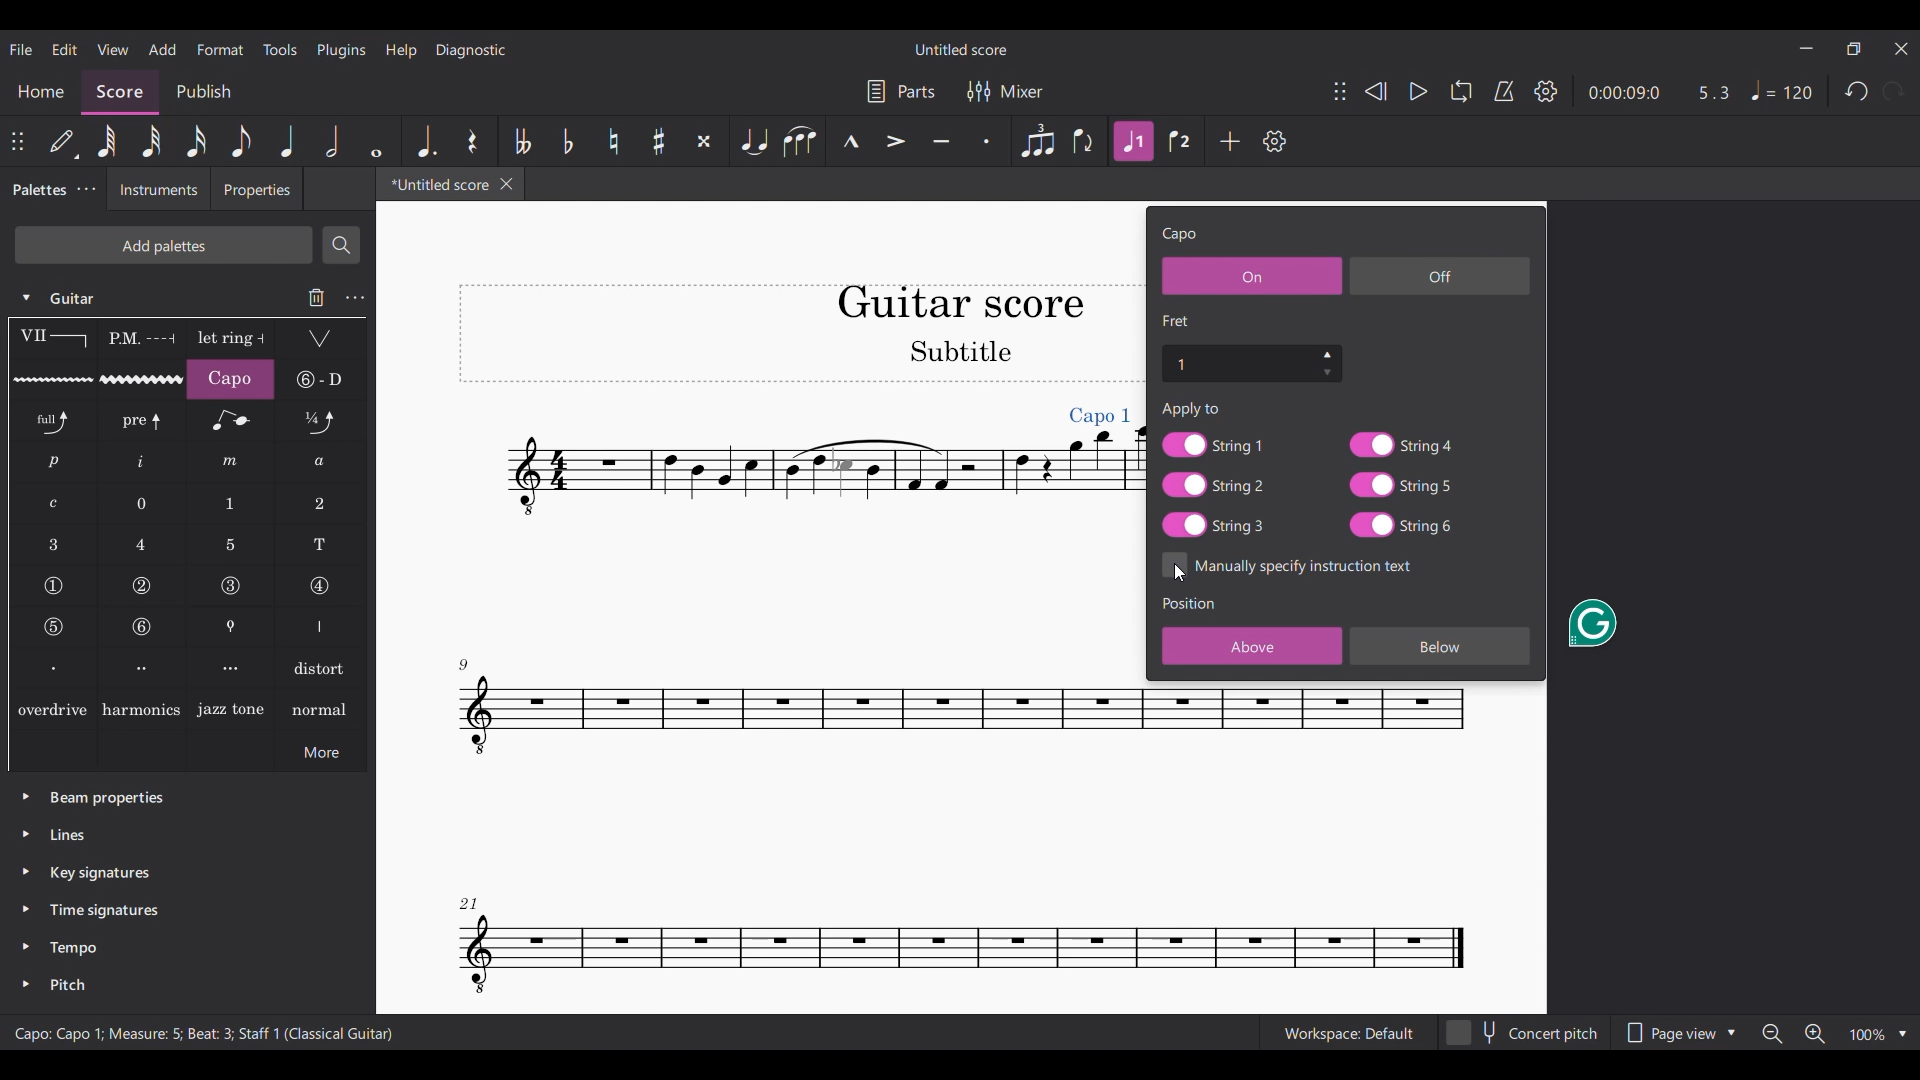 The height and width of the screenshot is (1080, 1920). I want to click on Parts settings, so click(901, 91).